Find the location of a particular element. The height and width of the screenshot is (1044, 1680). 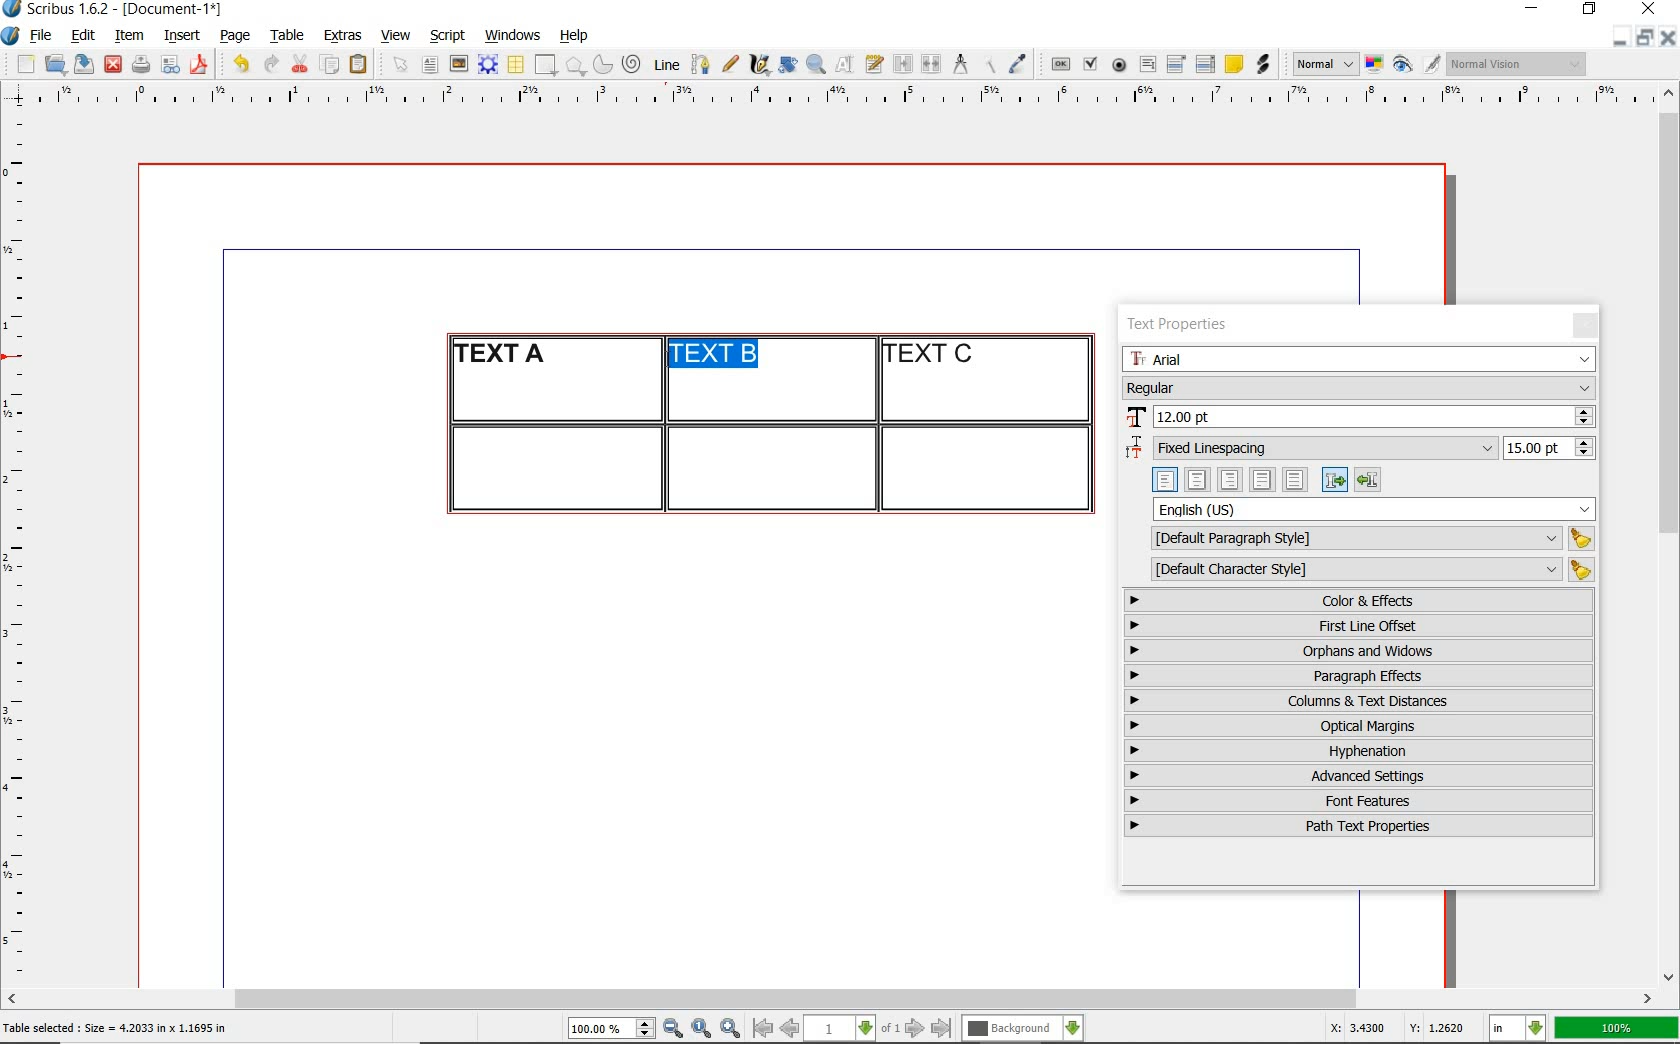

go to last page is located at coordinates (942, 1029).